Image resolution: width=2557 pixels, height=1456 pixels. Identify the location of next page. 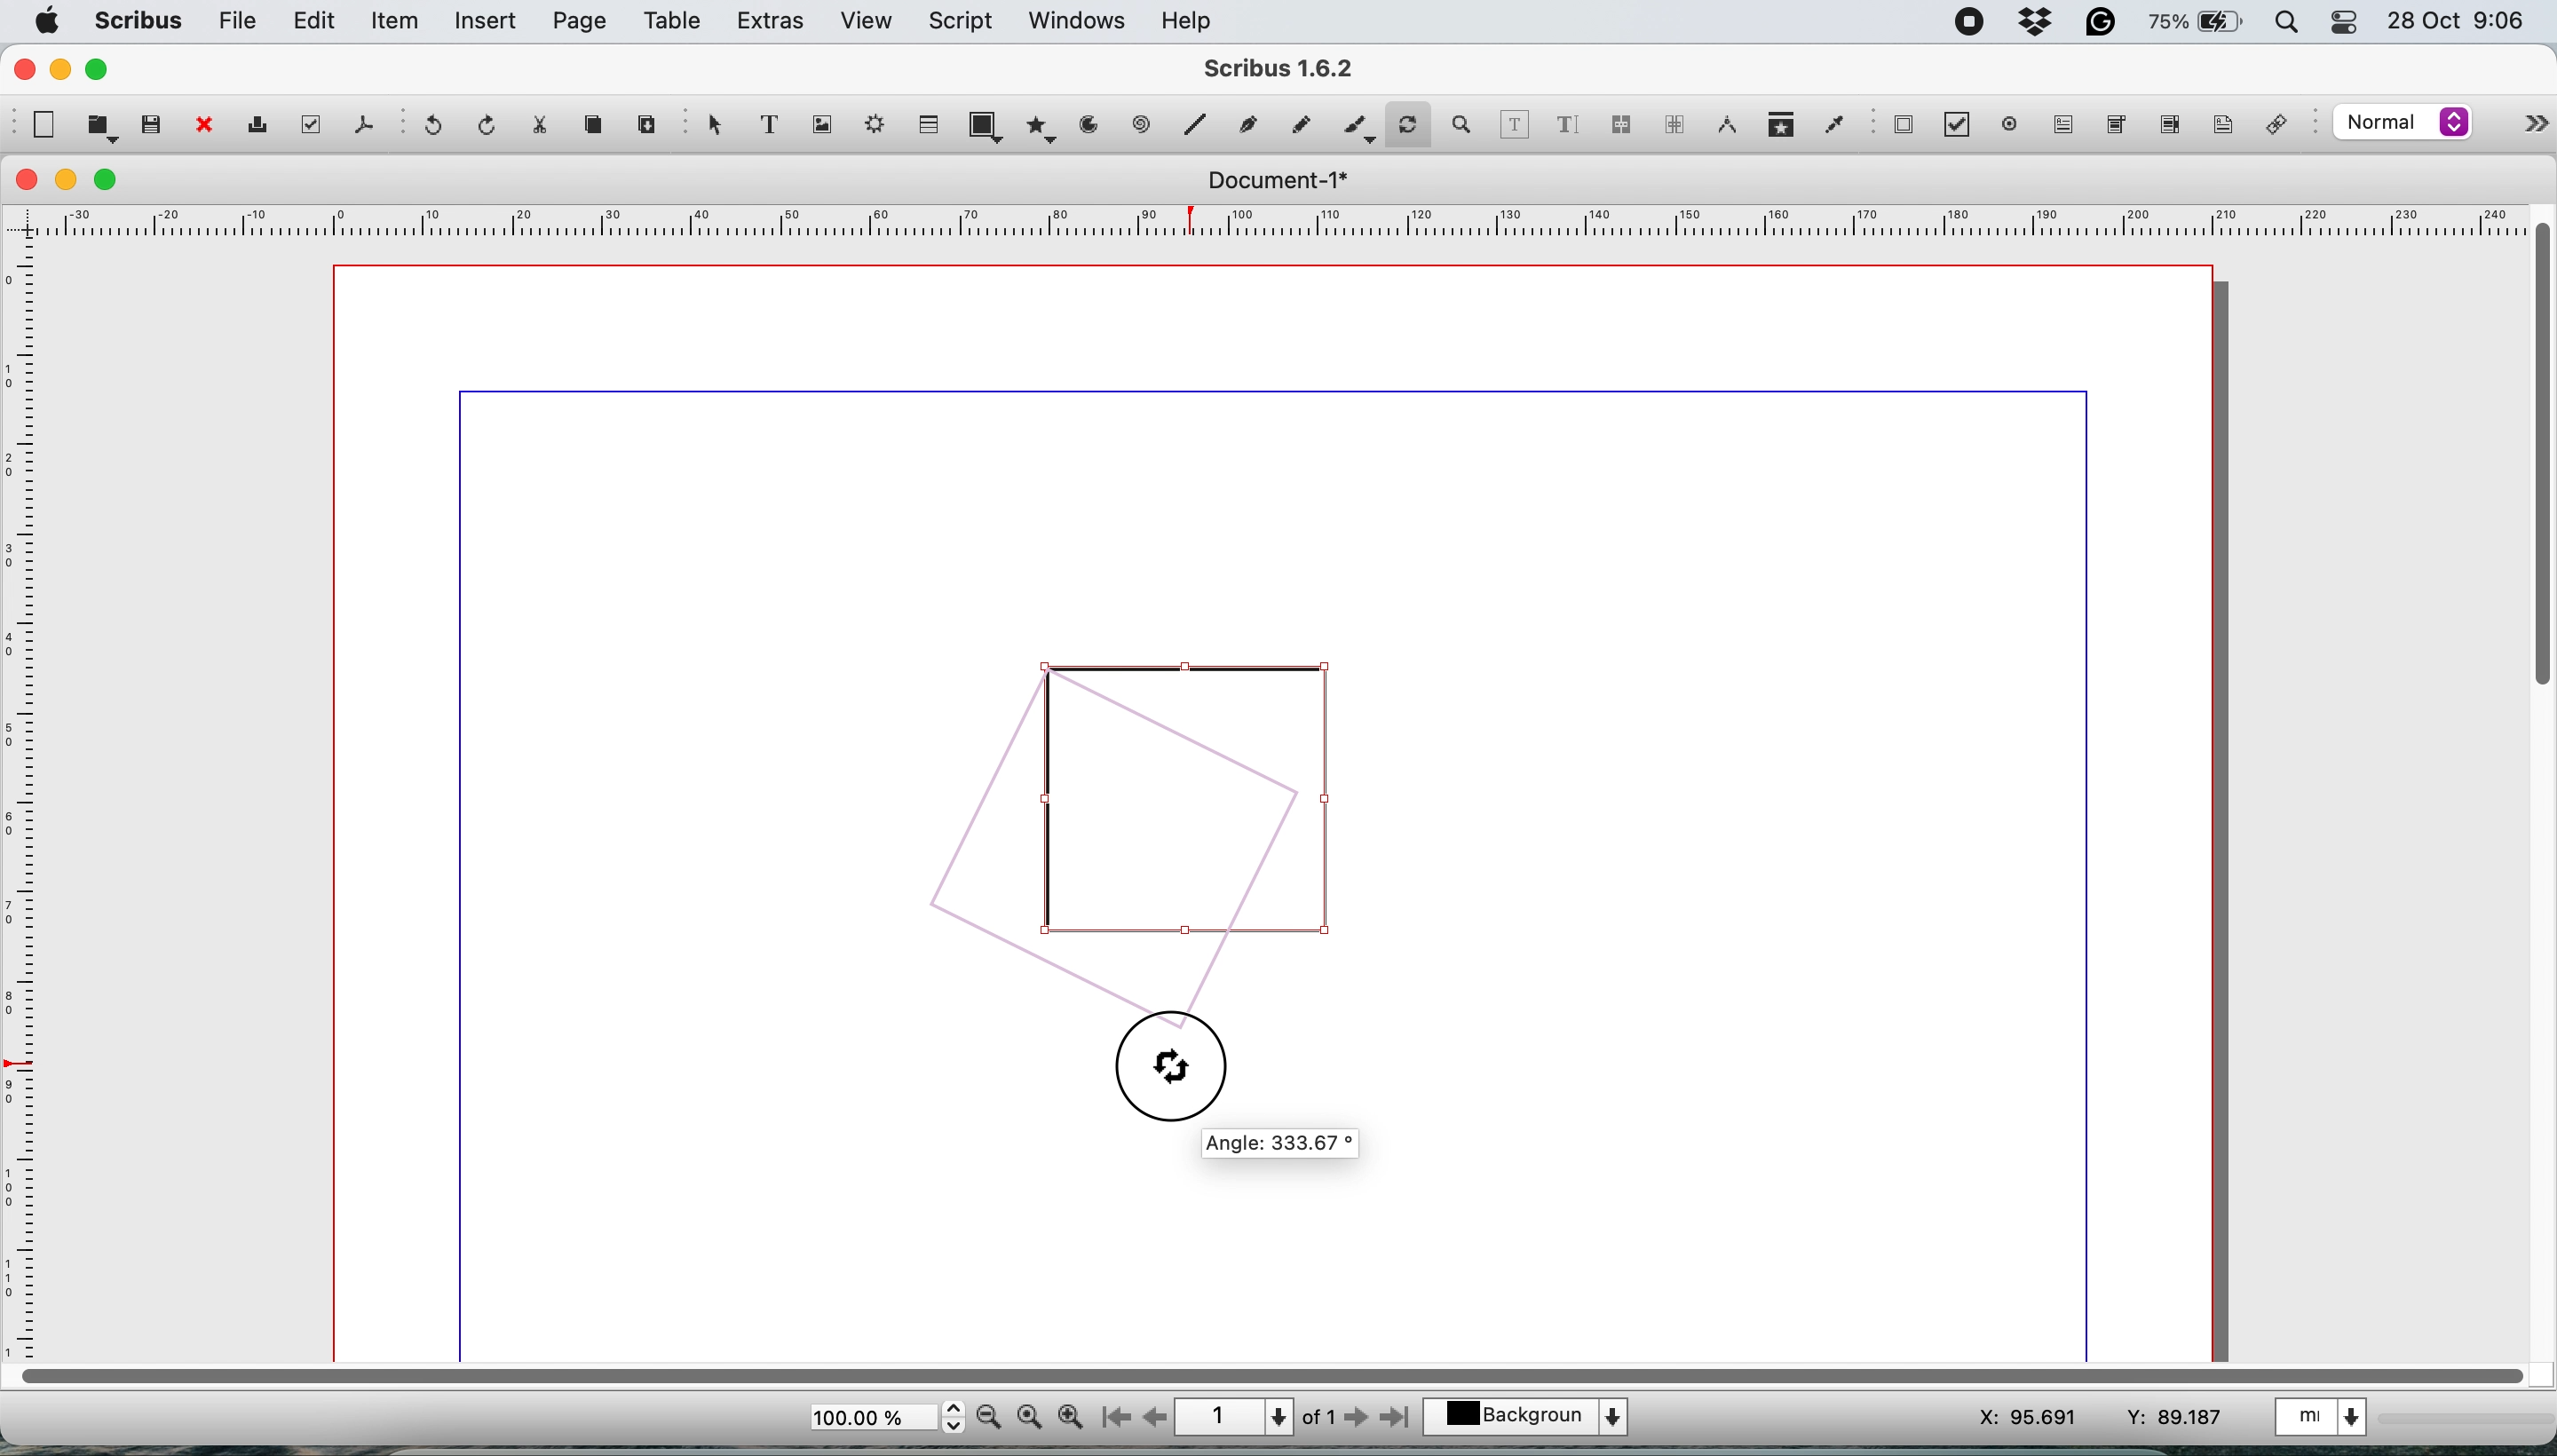
(1361, 1420).